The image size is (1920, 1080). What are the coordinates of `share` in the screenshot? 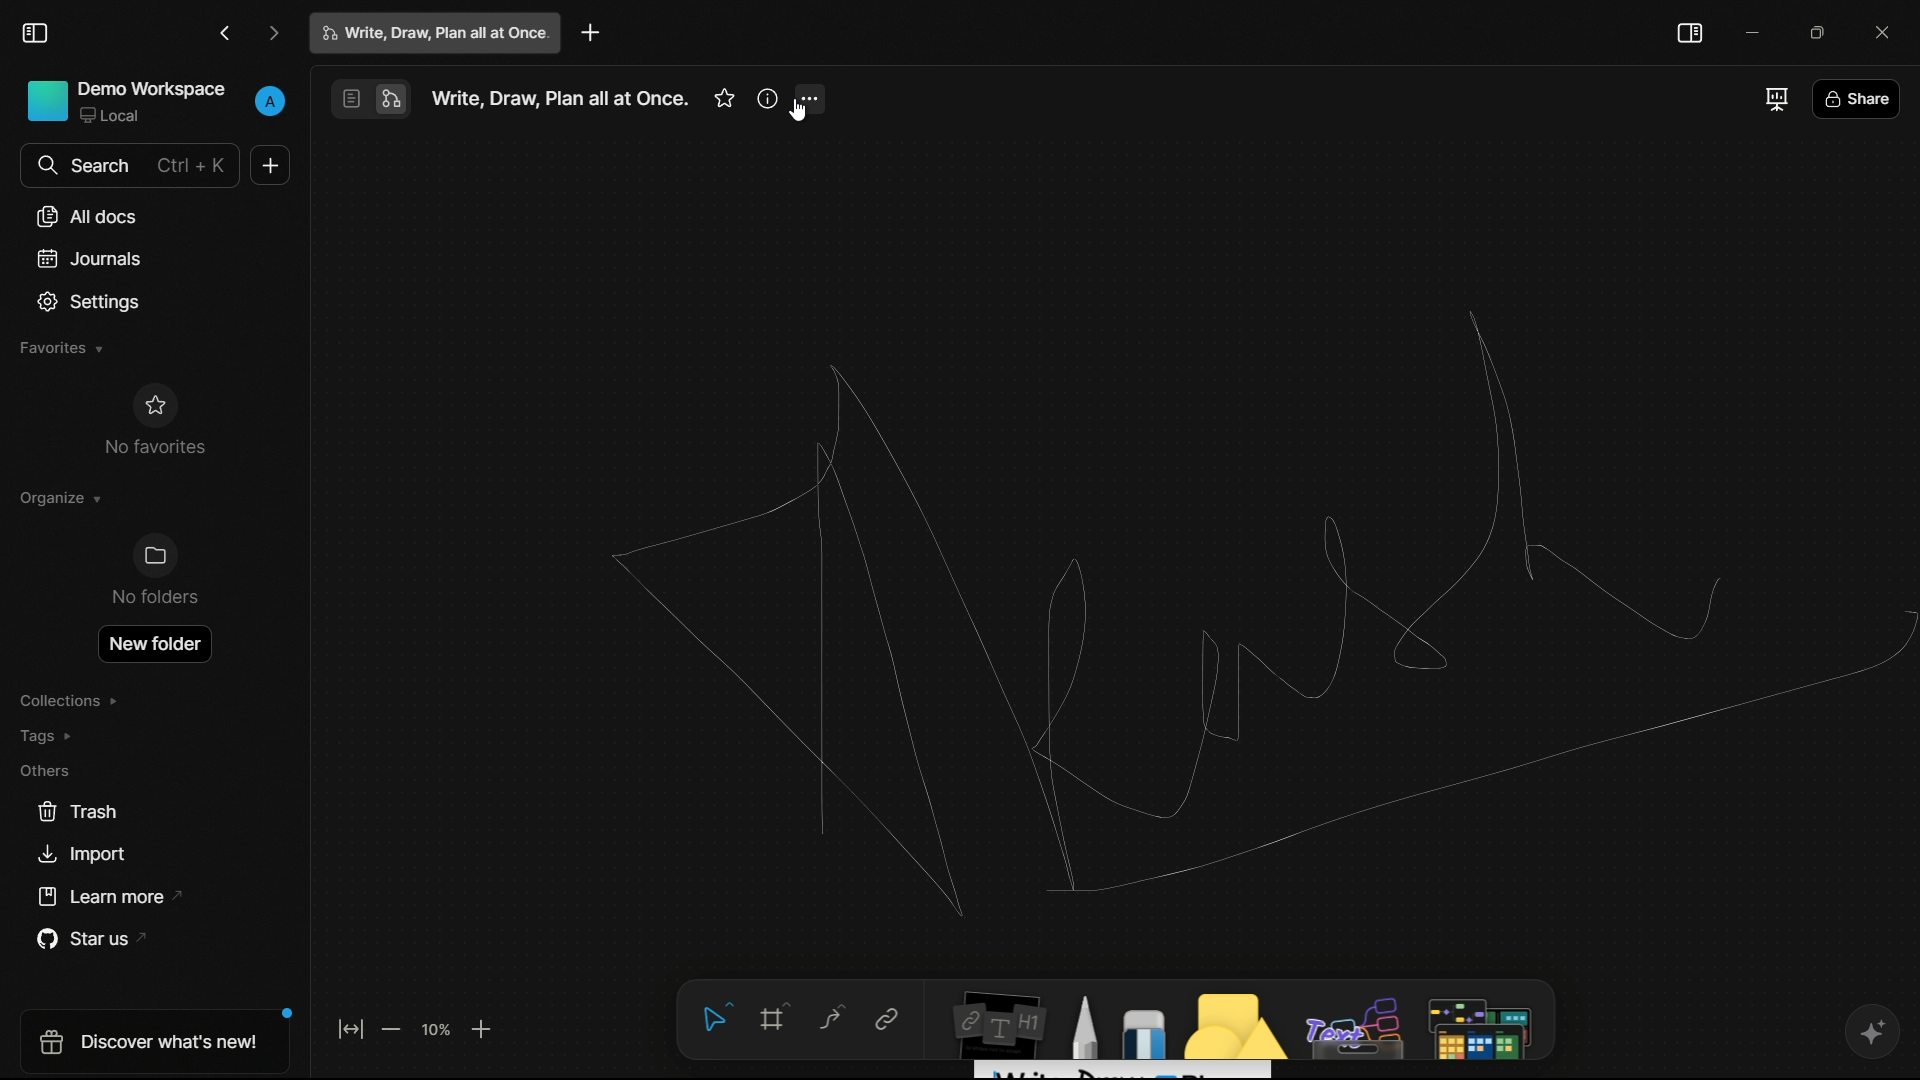 It's located at (1855, 100).